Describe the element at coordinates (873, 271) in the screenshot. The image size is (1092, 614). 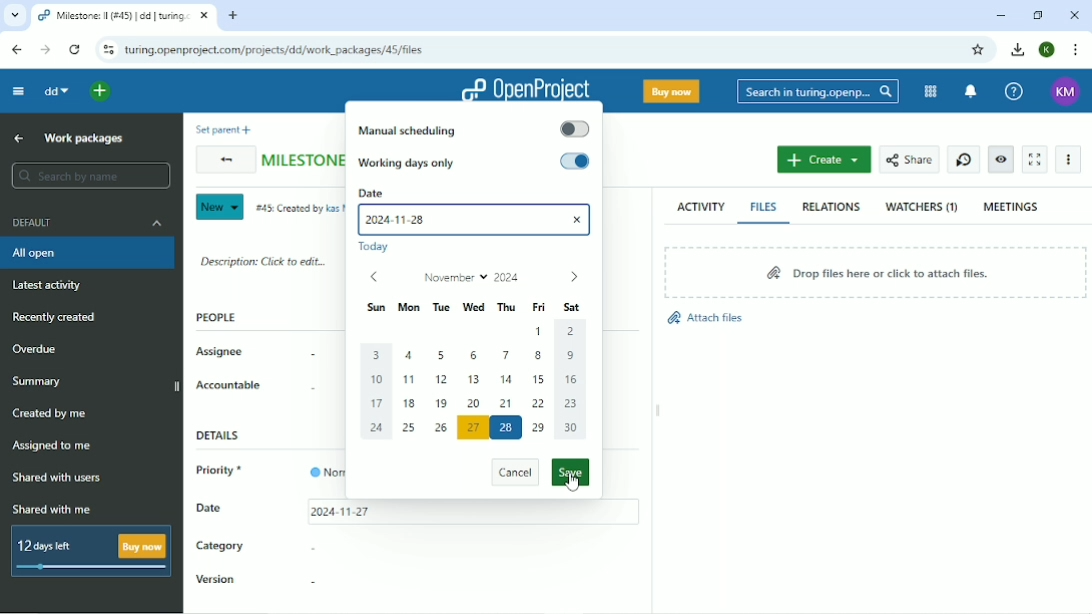
I see `Drop files here or click to attach files` at that location.